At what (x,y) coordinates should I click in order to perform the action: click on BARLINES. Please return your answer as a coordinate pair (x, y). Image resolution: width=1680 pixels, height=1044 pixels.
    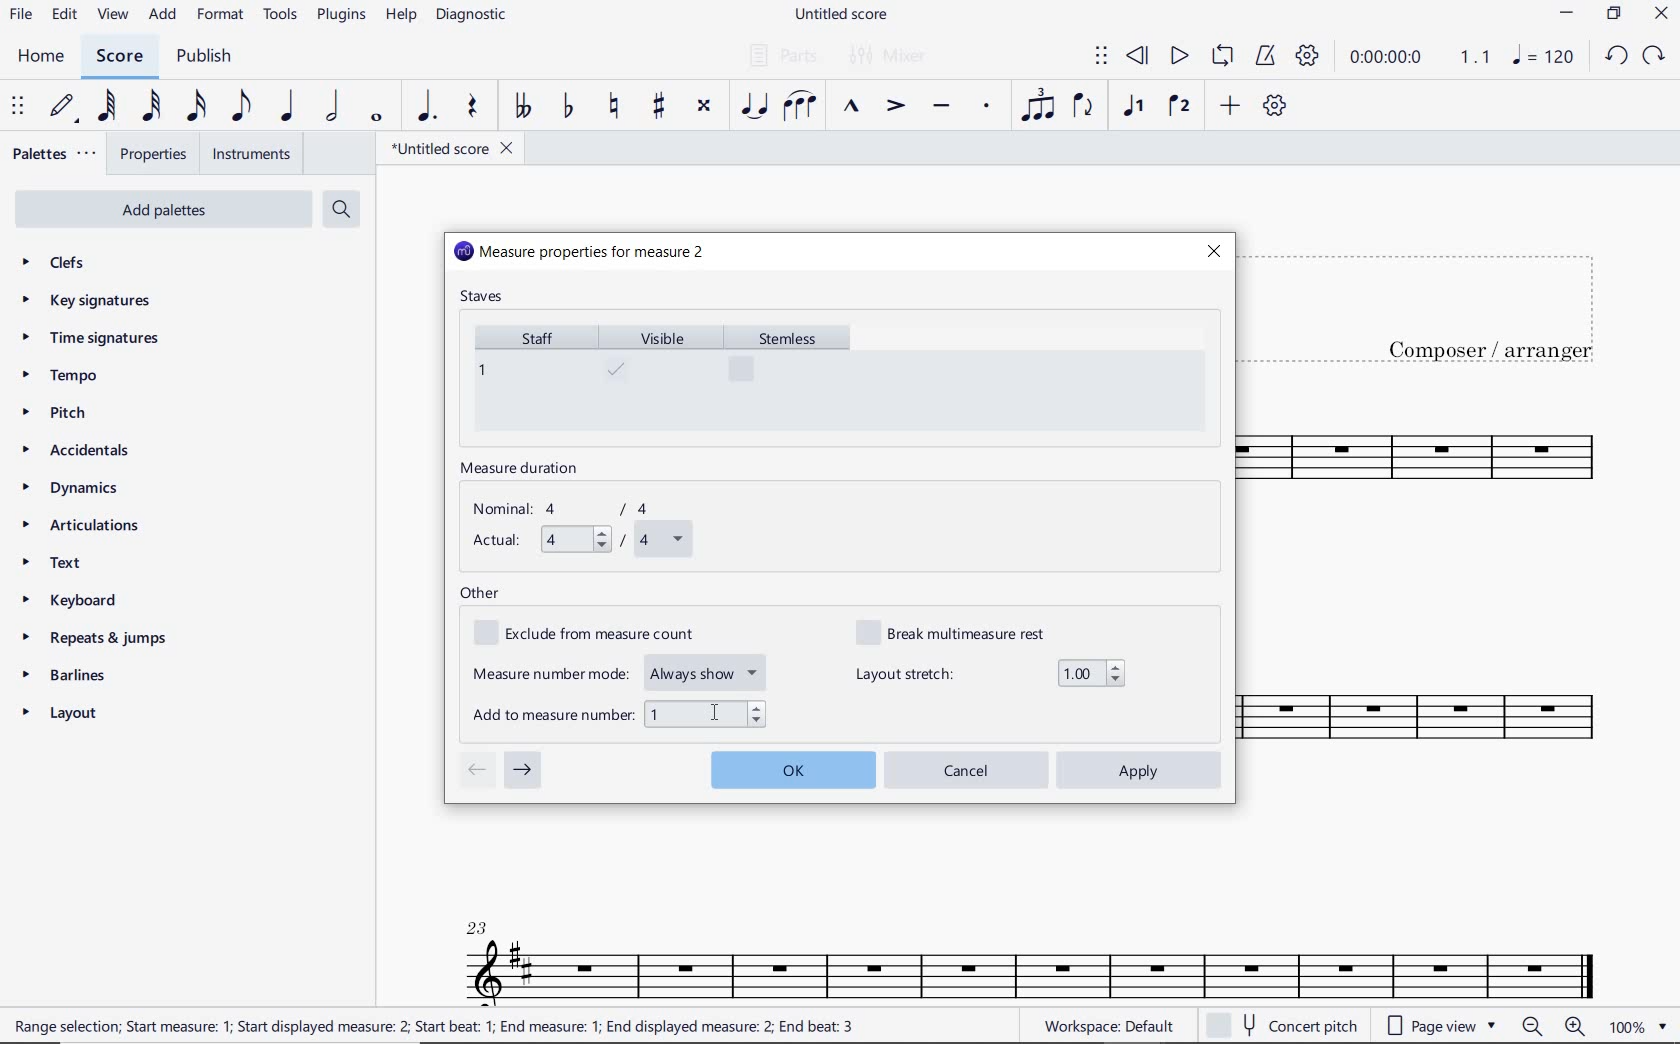
    Looking at the image, I should click on (71, 679).